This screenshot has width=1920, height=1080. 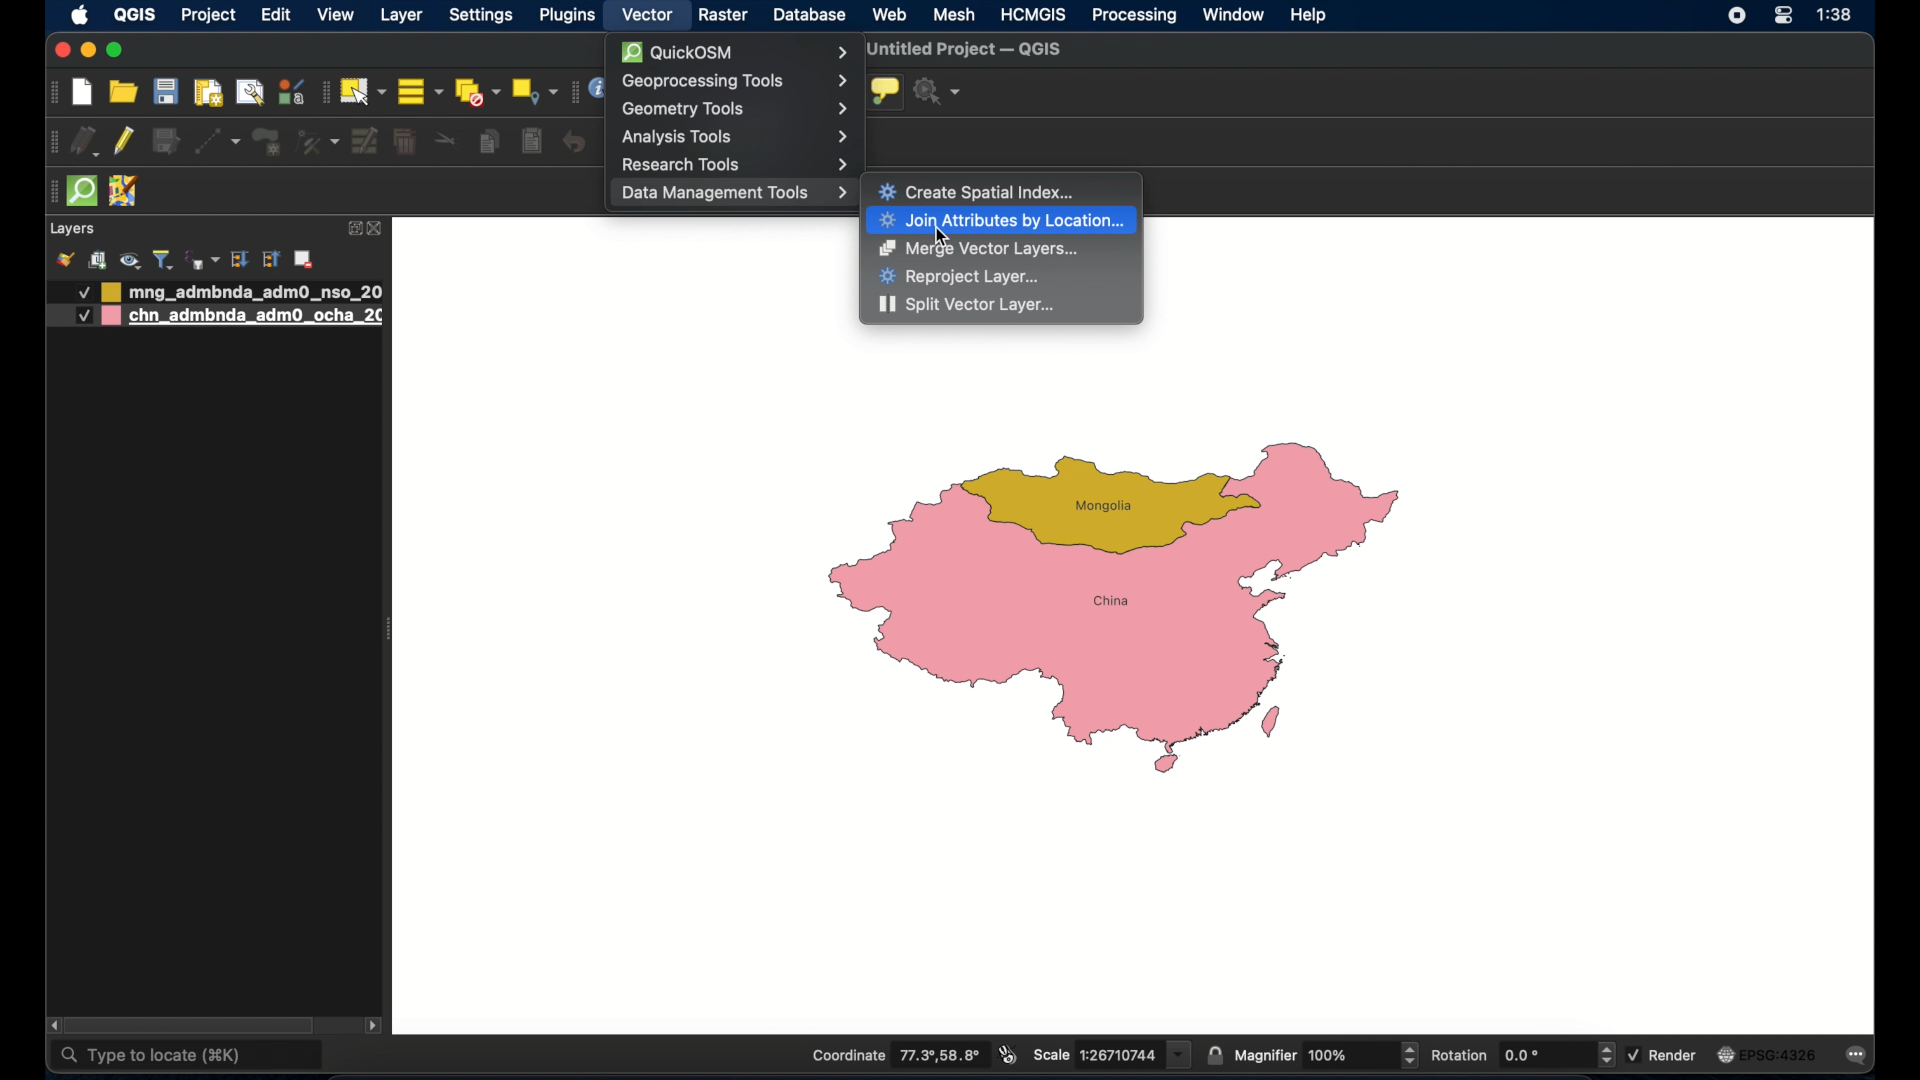 What do you see at coordinates (134, 14) in the screenshot?
I see `QGIS` at bounding box center [134, 14].